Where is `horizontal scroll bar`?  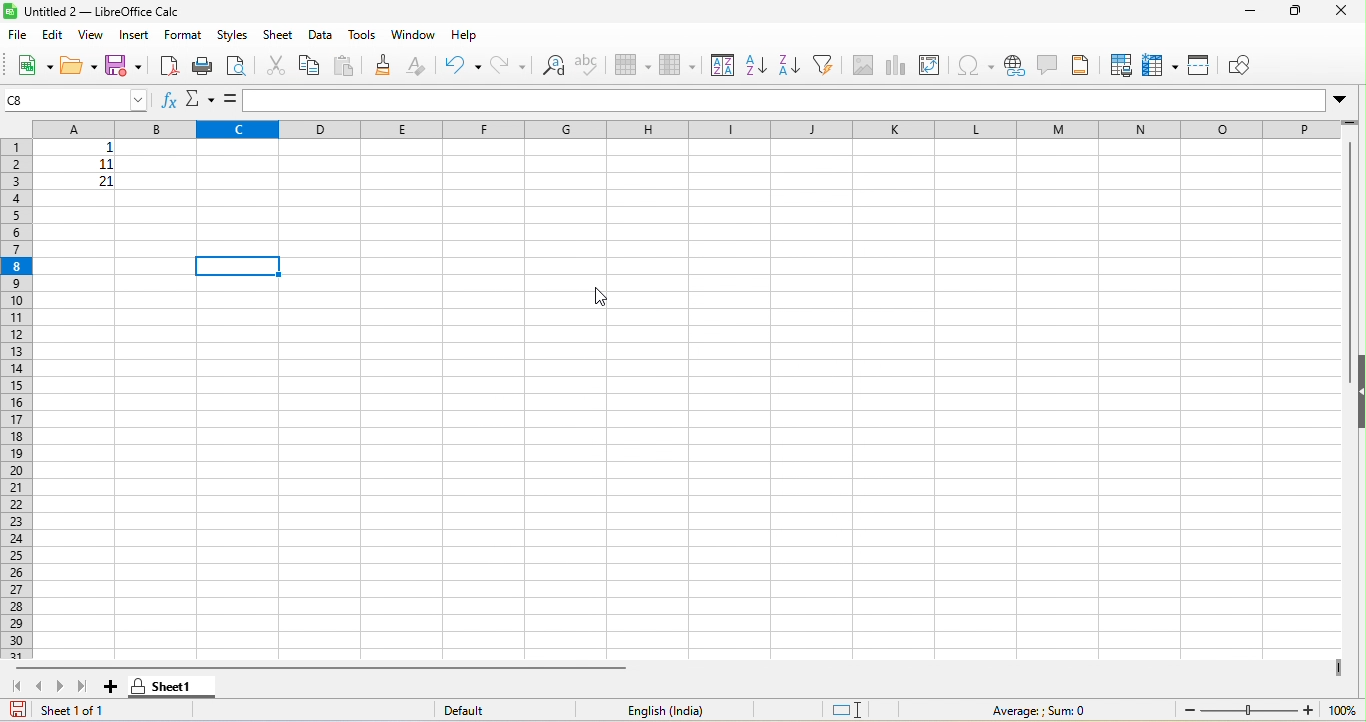
horizontal scroll bar is located at coordinates (327, 666).